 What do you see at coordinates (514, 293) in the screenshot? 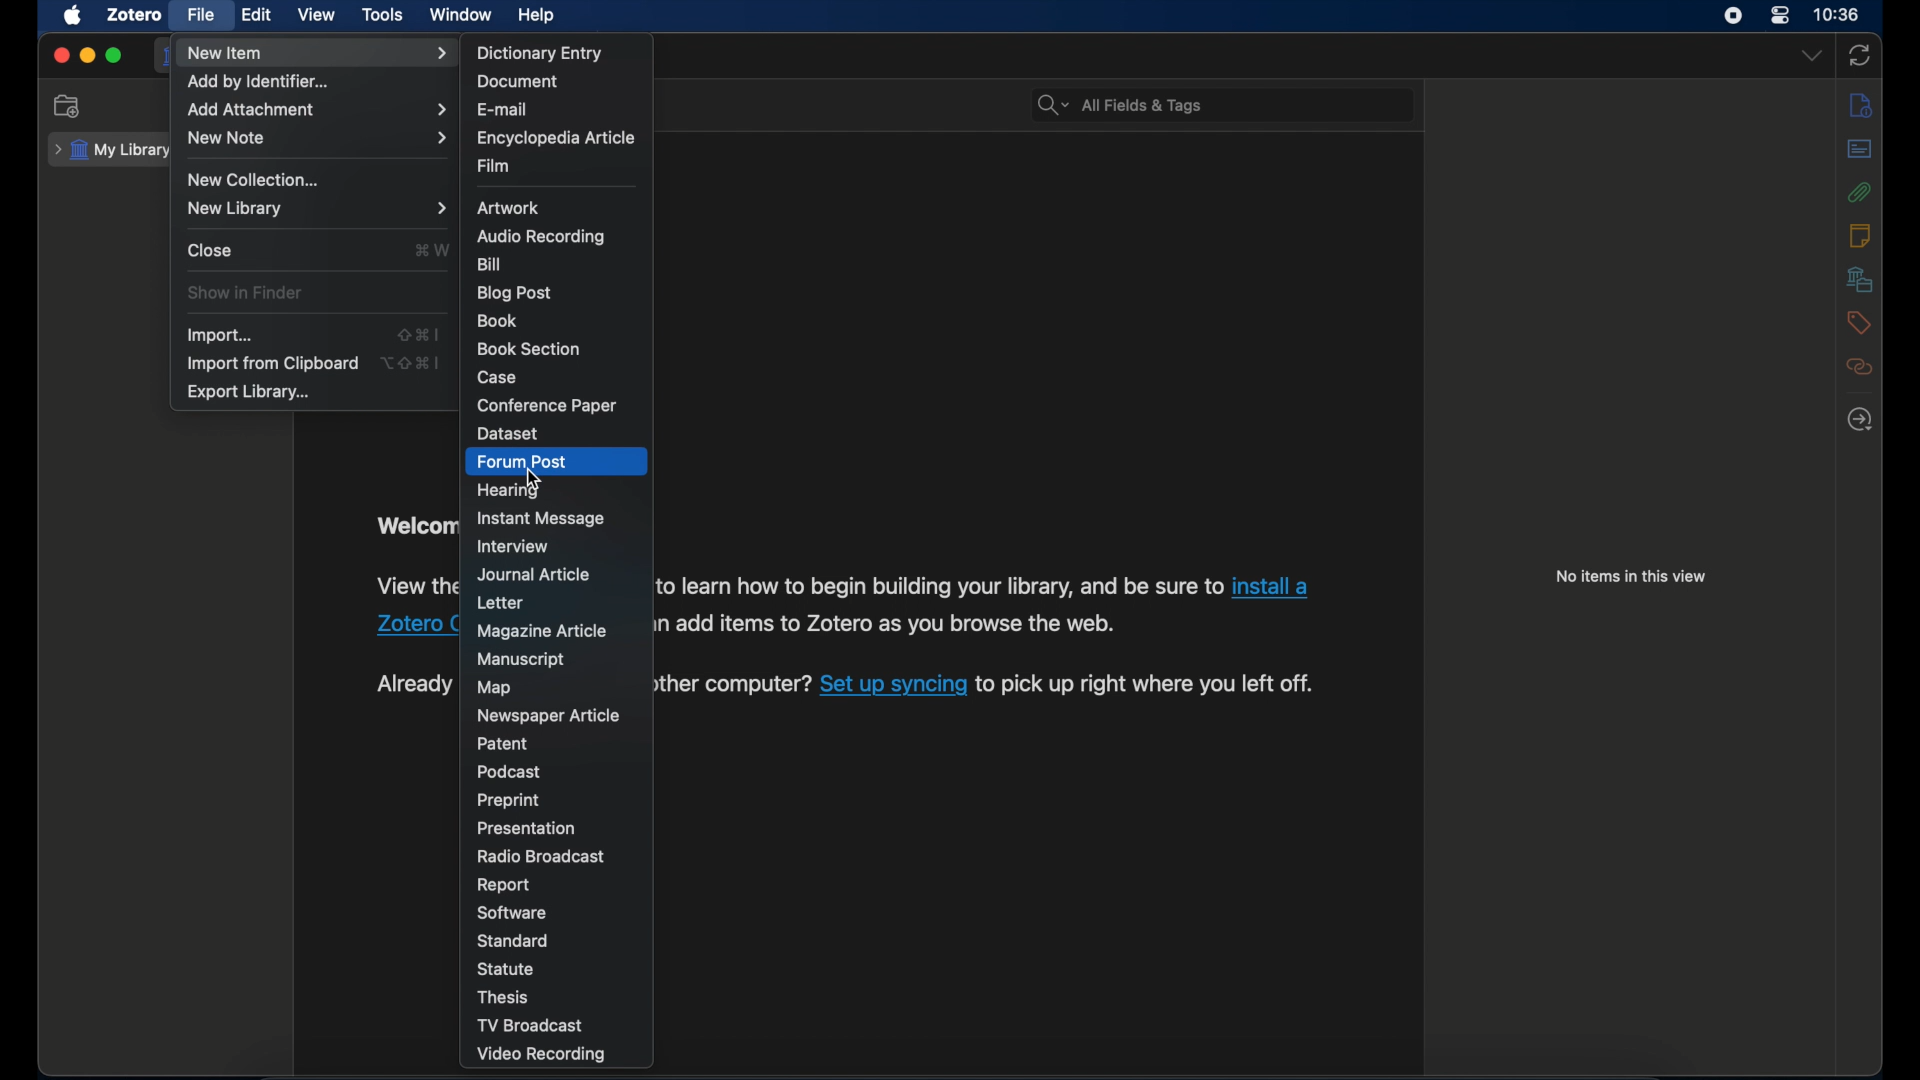
I see `blog post` at bounding box center [514, 293].